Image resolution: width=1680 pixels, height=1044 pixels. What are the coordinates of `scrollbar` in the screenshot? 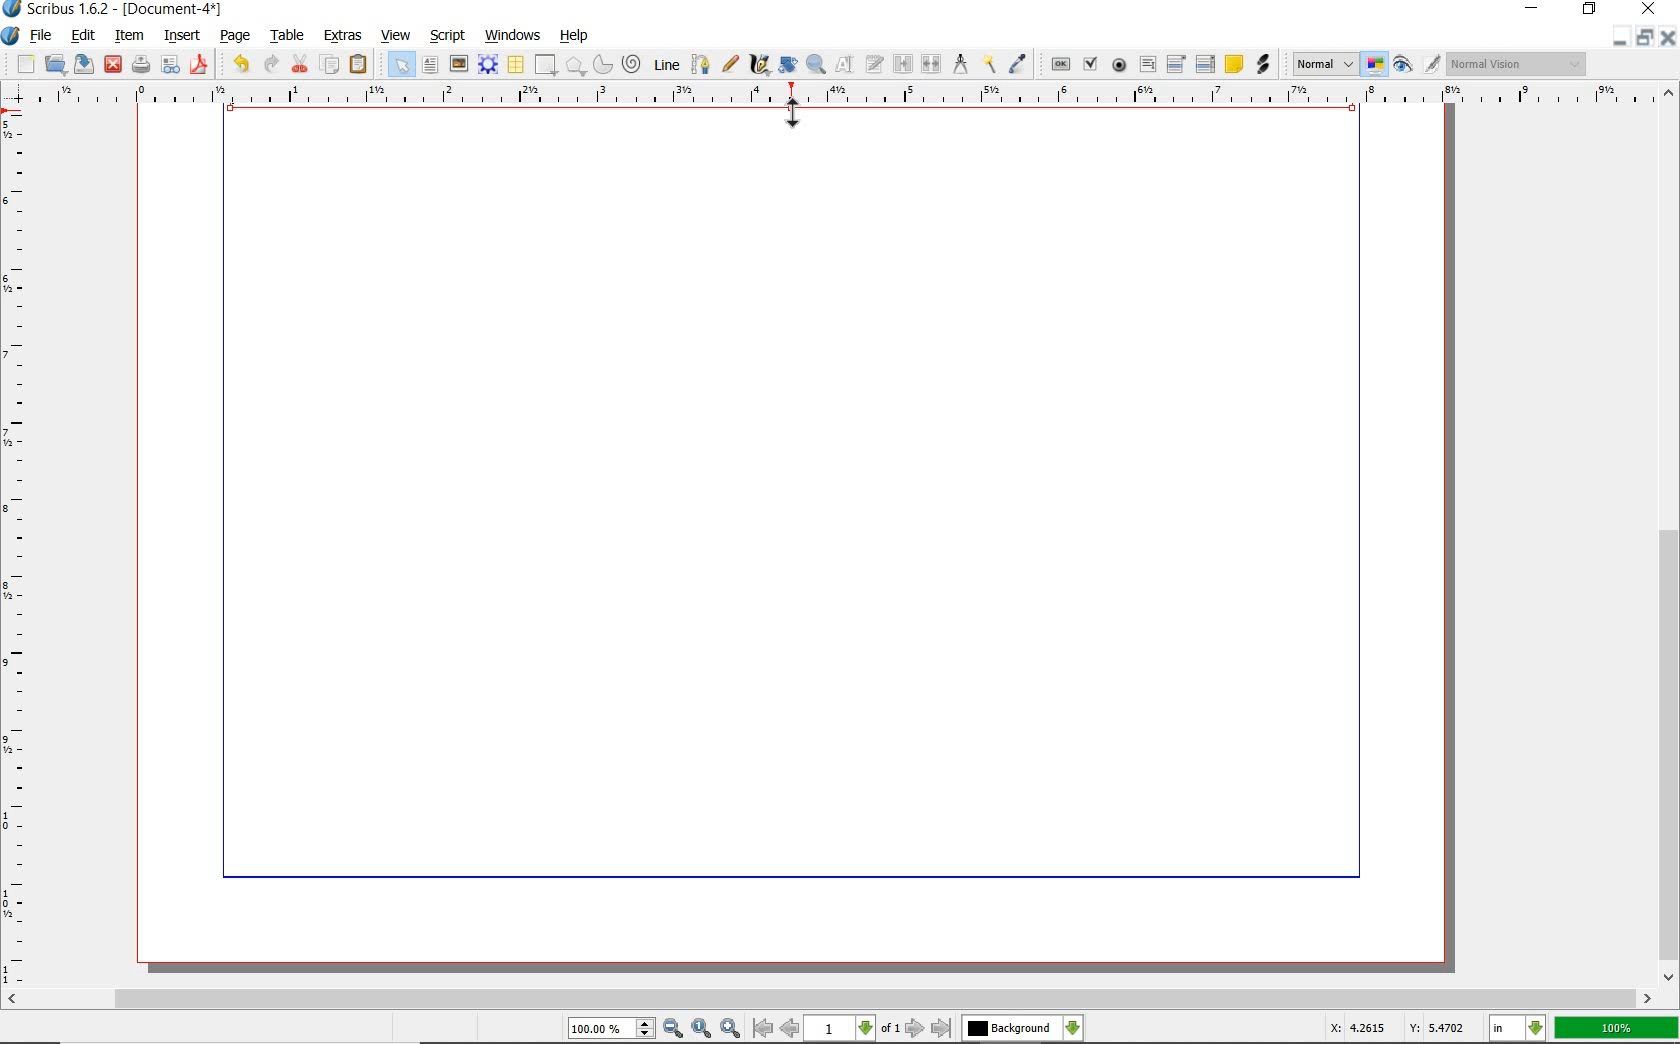 It's located at (830, 998).